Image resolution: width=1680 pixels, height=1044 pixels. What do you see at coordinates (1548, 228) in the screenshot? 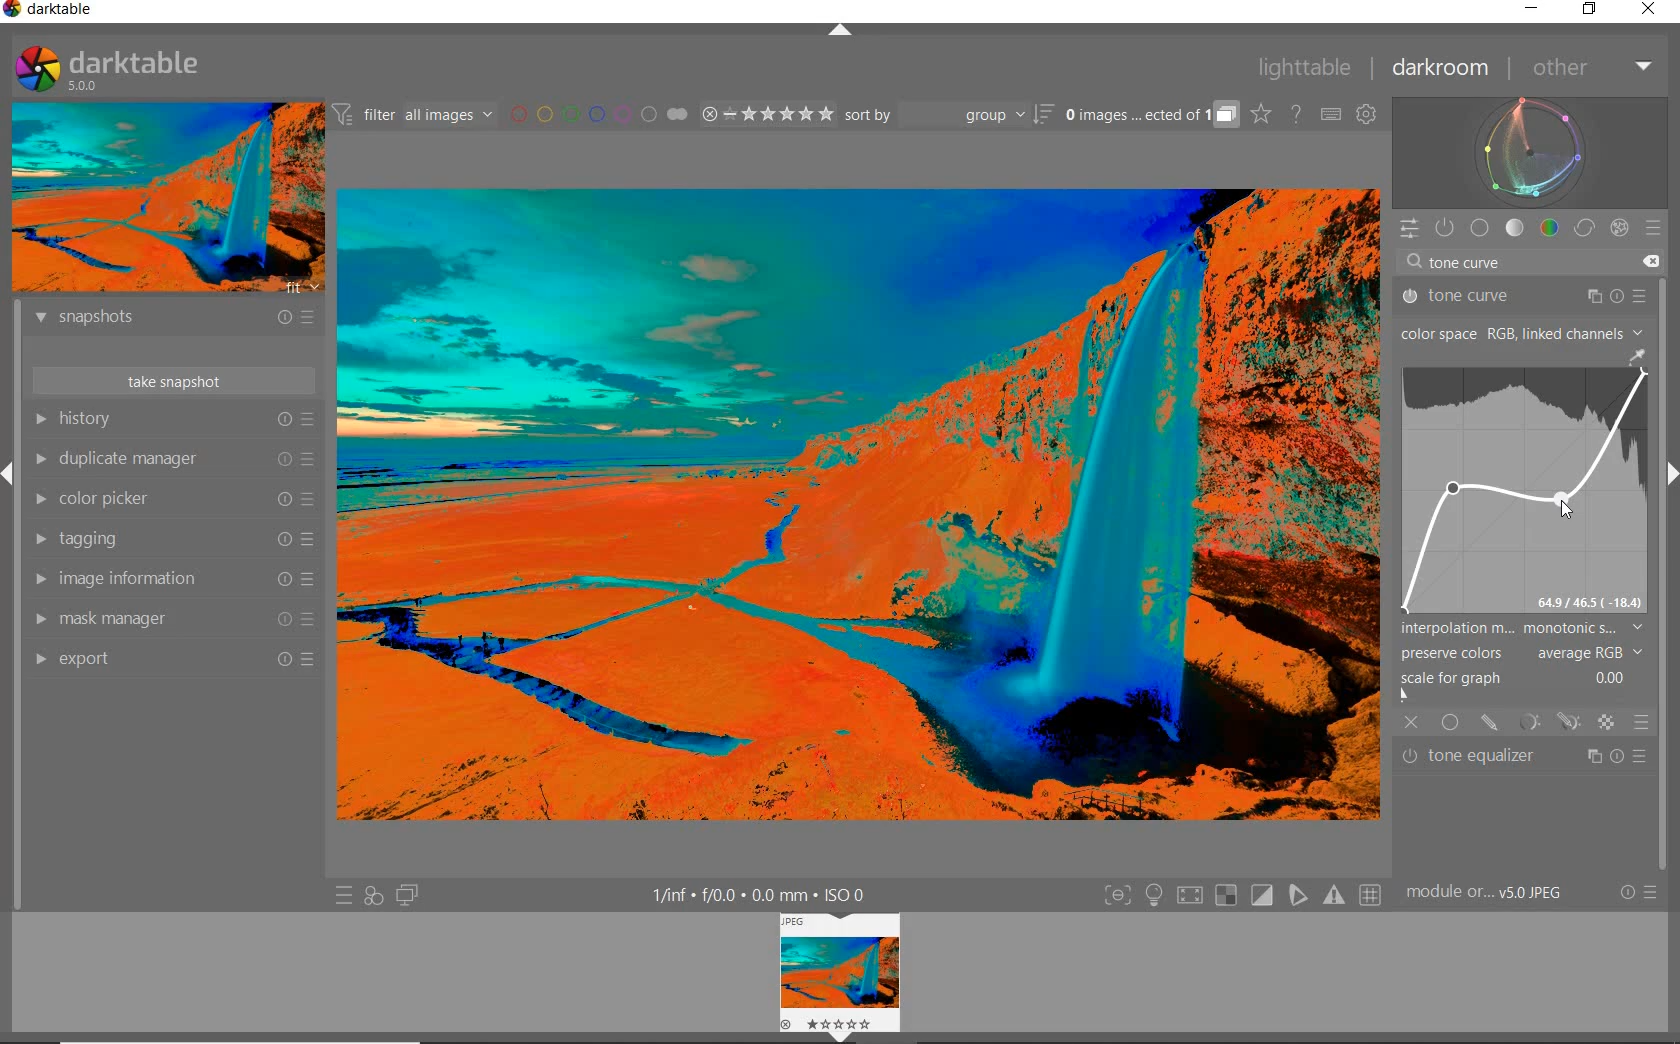
I see `color` at bounding box center [1548, 228].